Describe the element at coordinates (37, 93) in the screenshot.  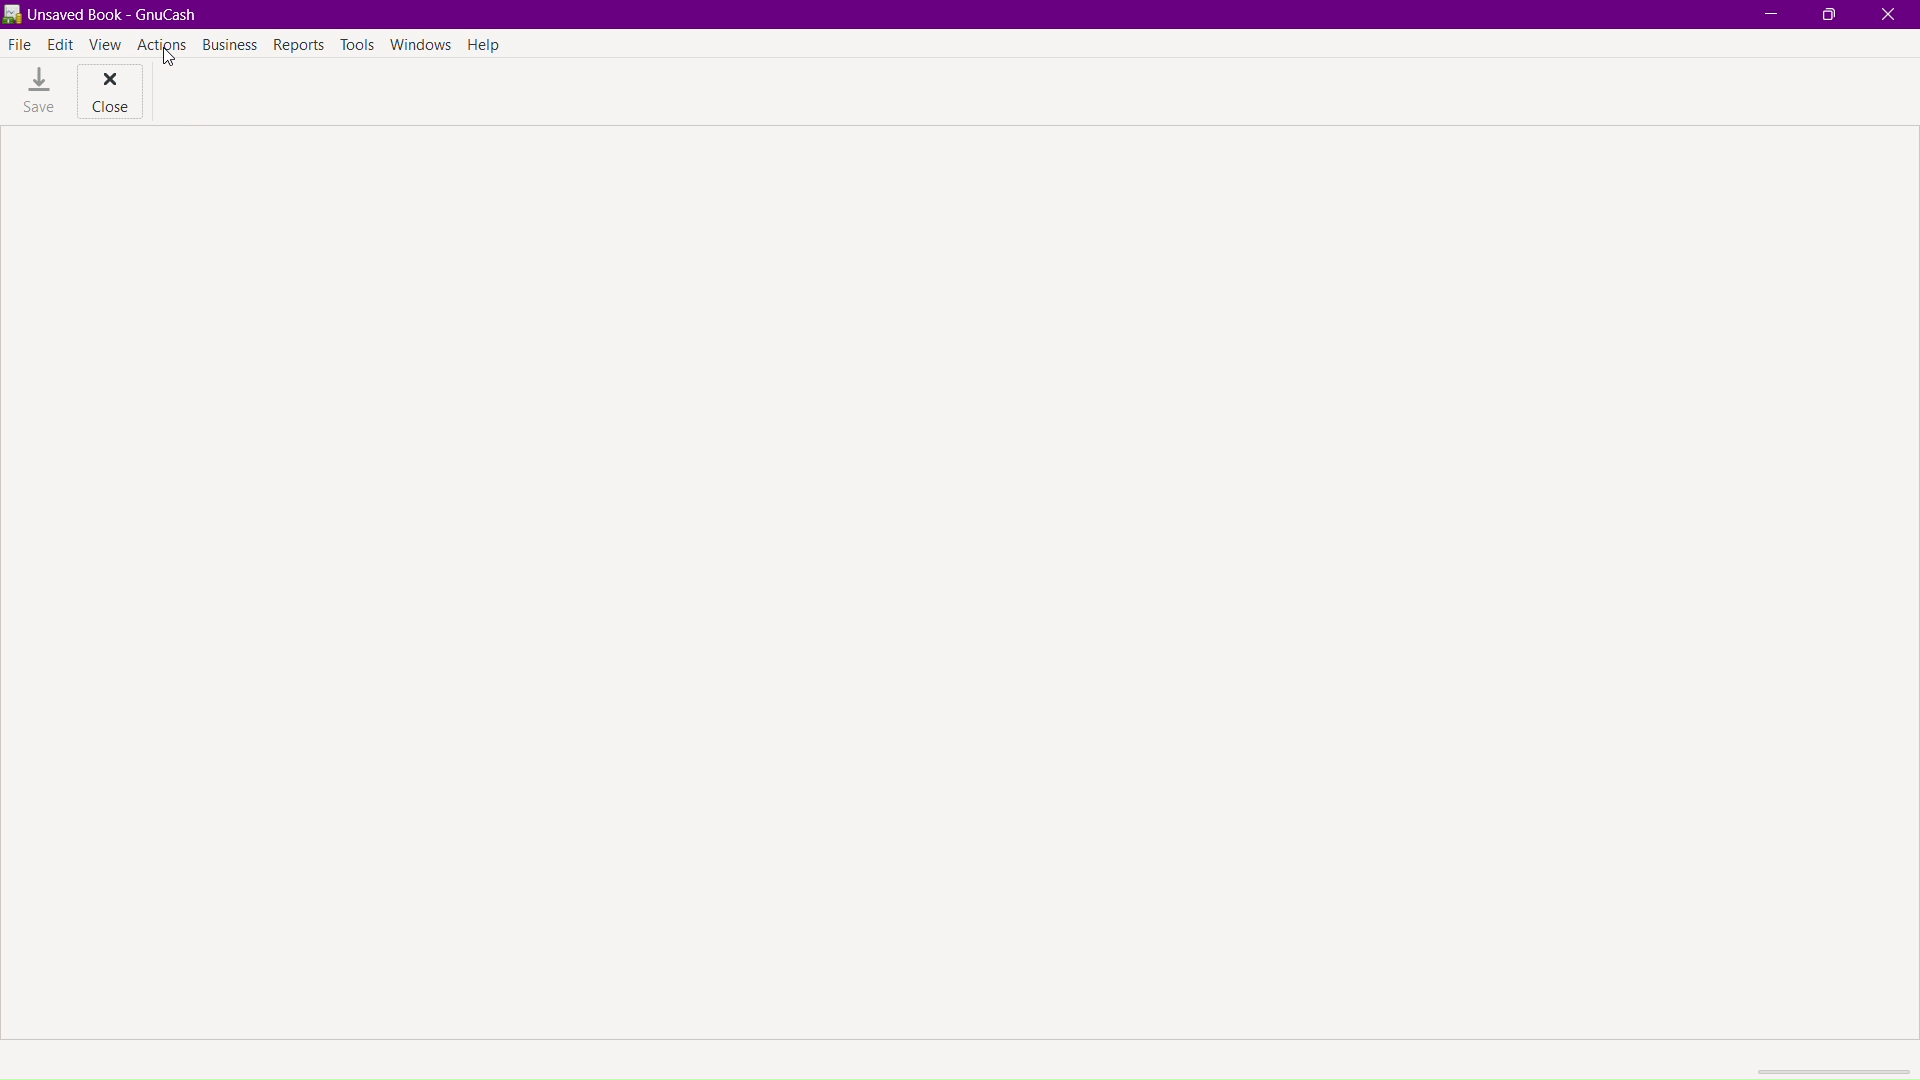
I see `Save` at that location.